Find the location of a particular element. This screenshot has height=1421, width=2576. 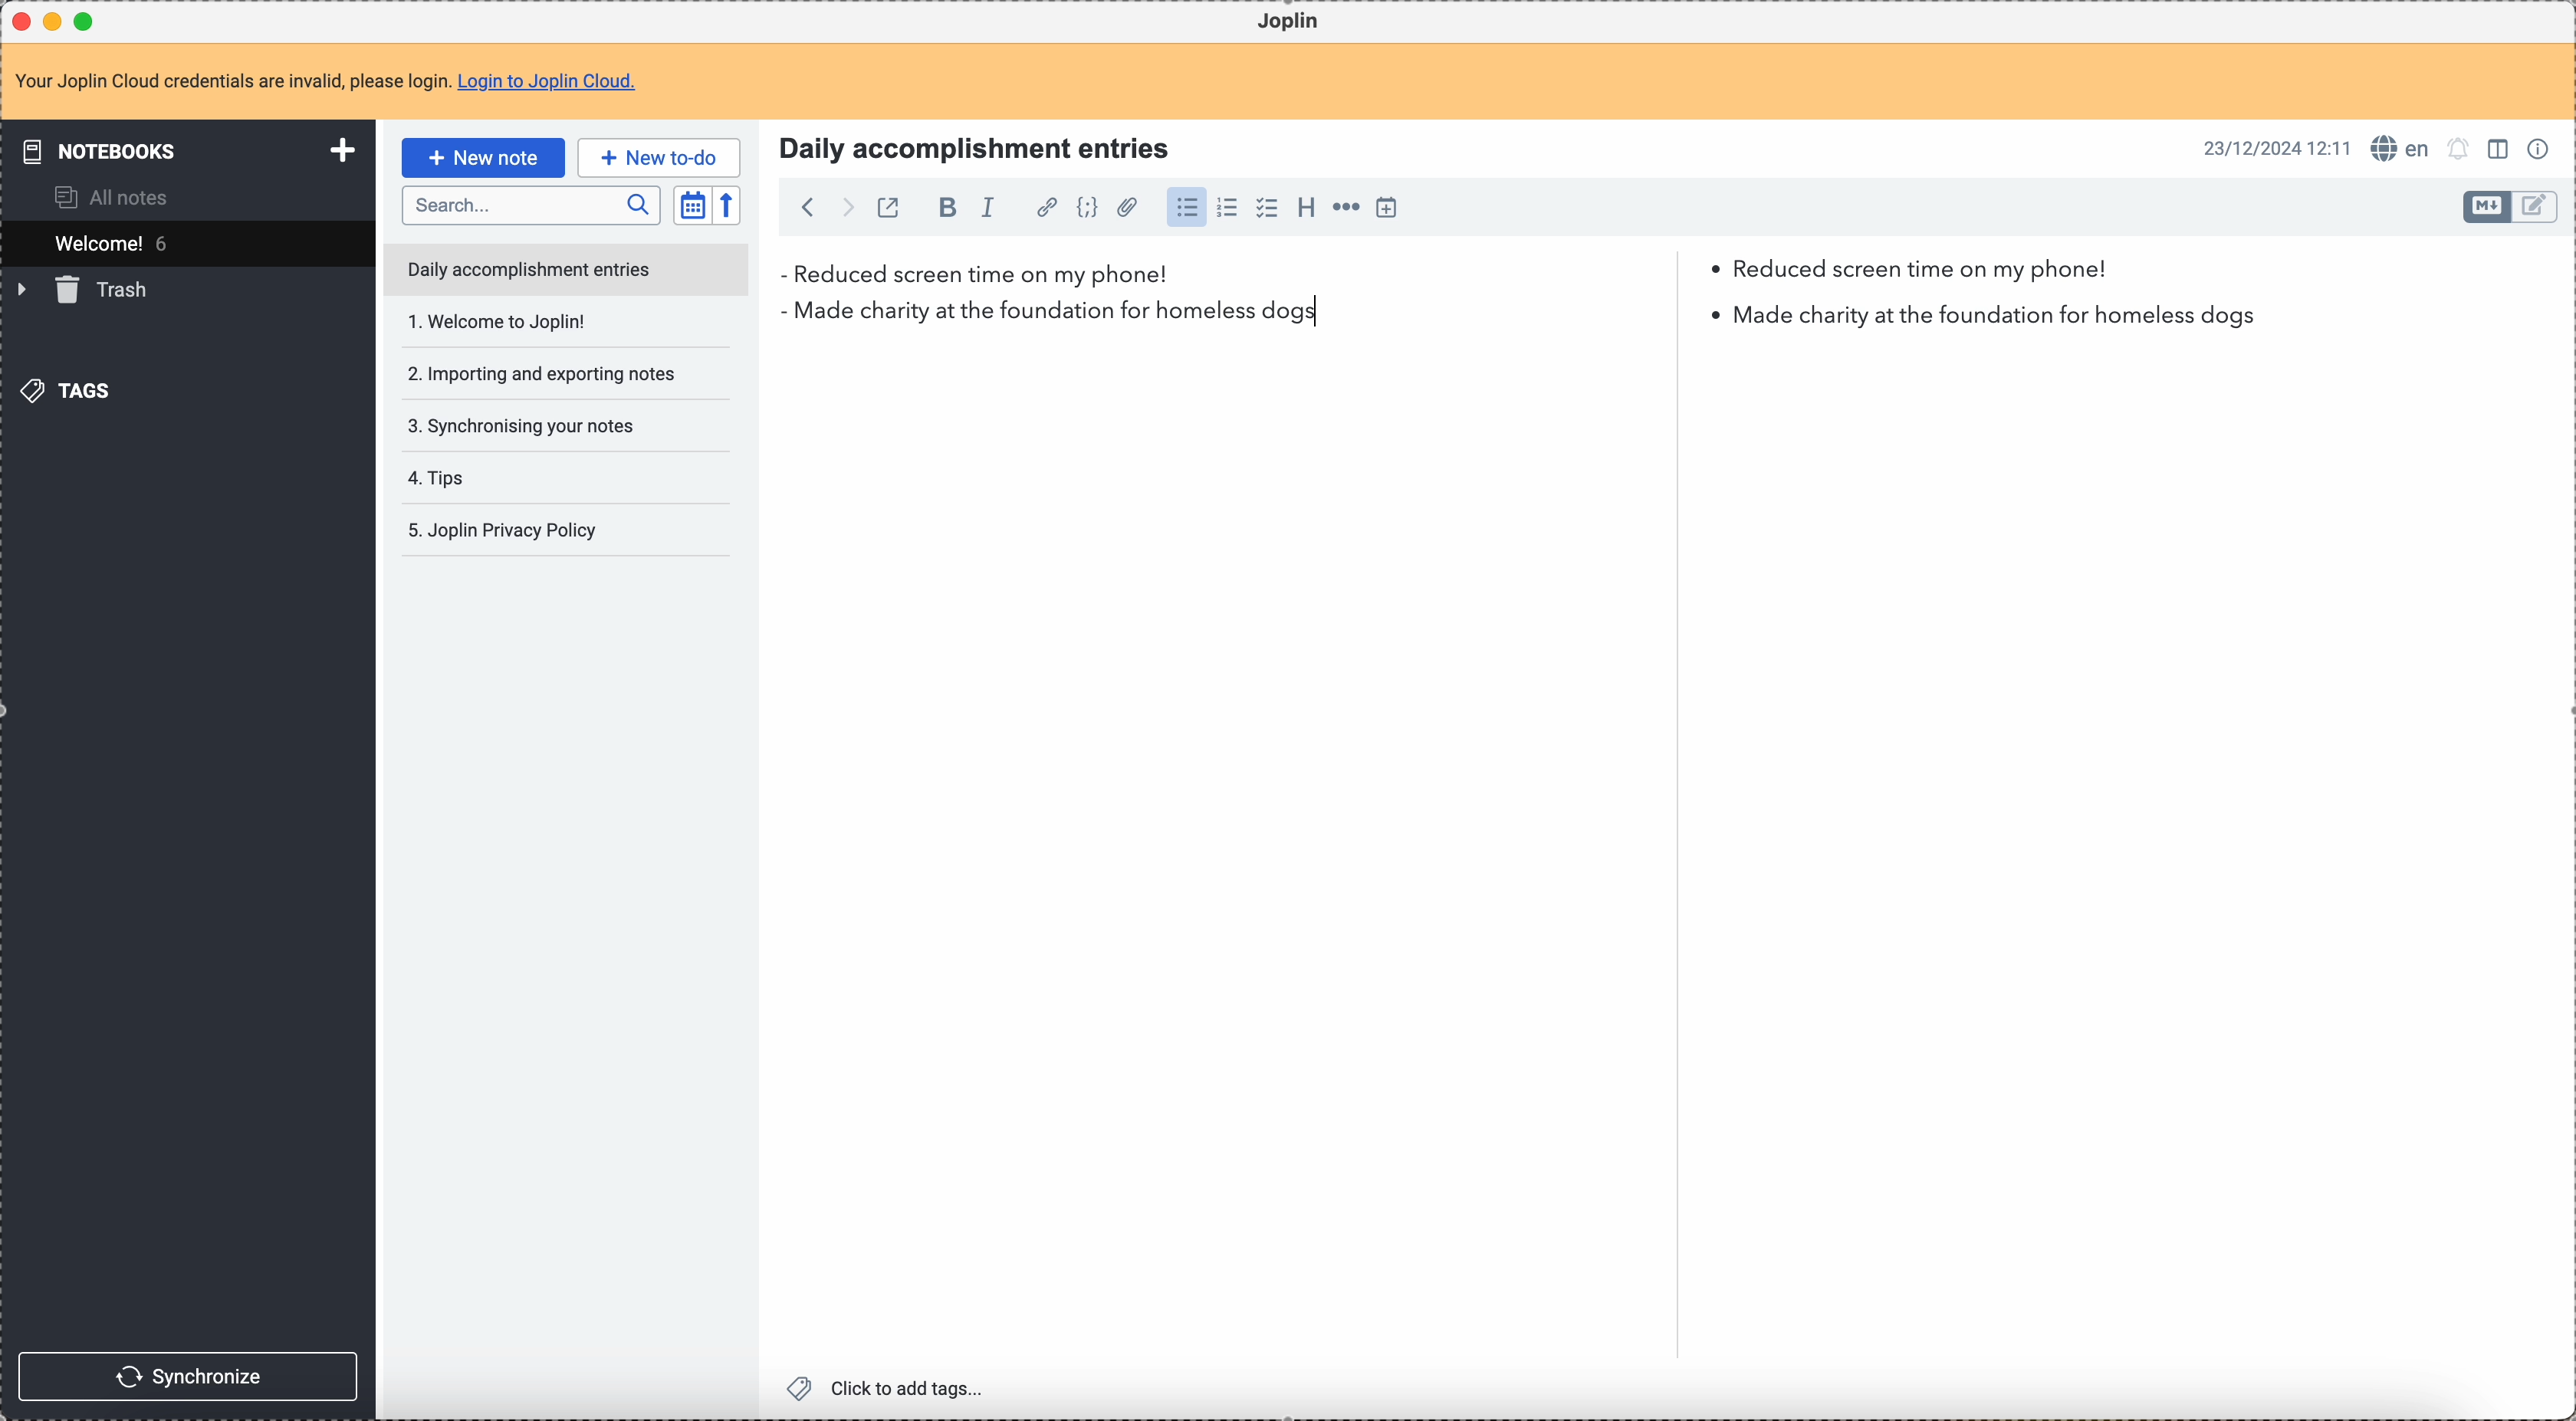

tips is located at coordinates (540, 428).